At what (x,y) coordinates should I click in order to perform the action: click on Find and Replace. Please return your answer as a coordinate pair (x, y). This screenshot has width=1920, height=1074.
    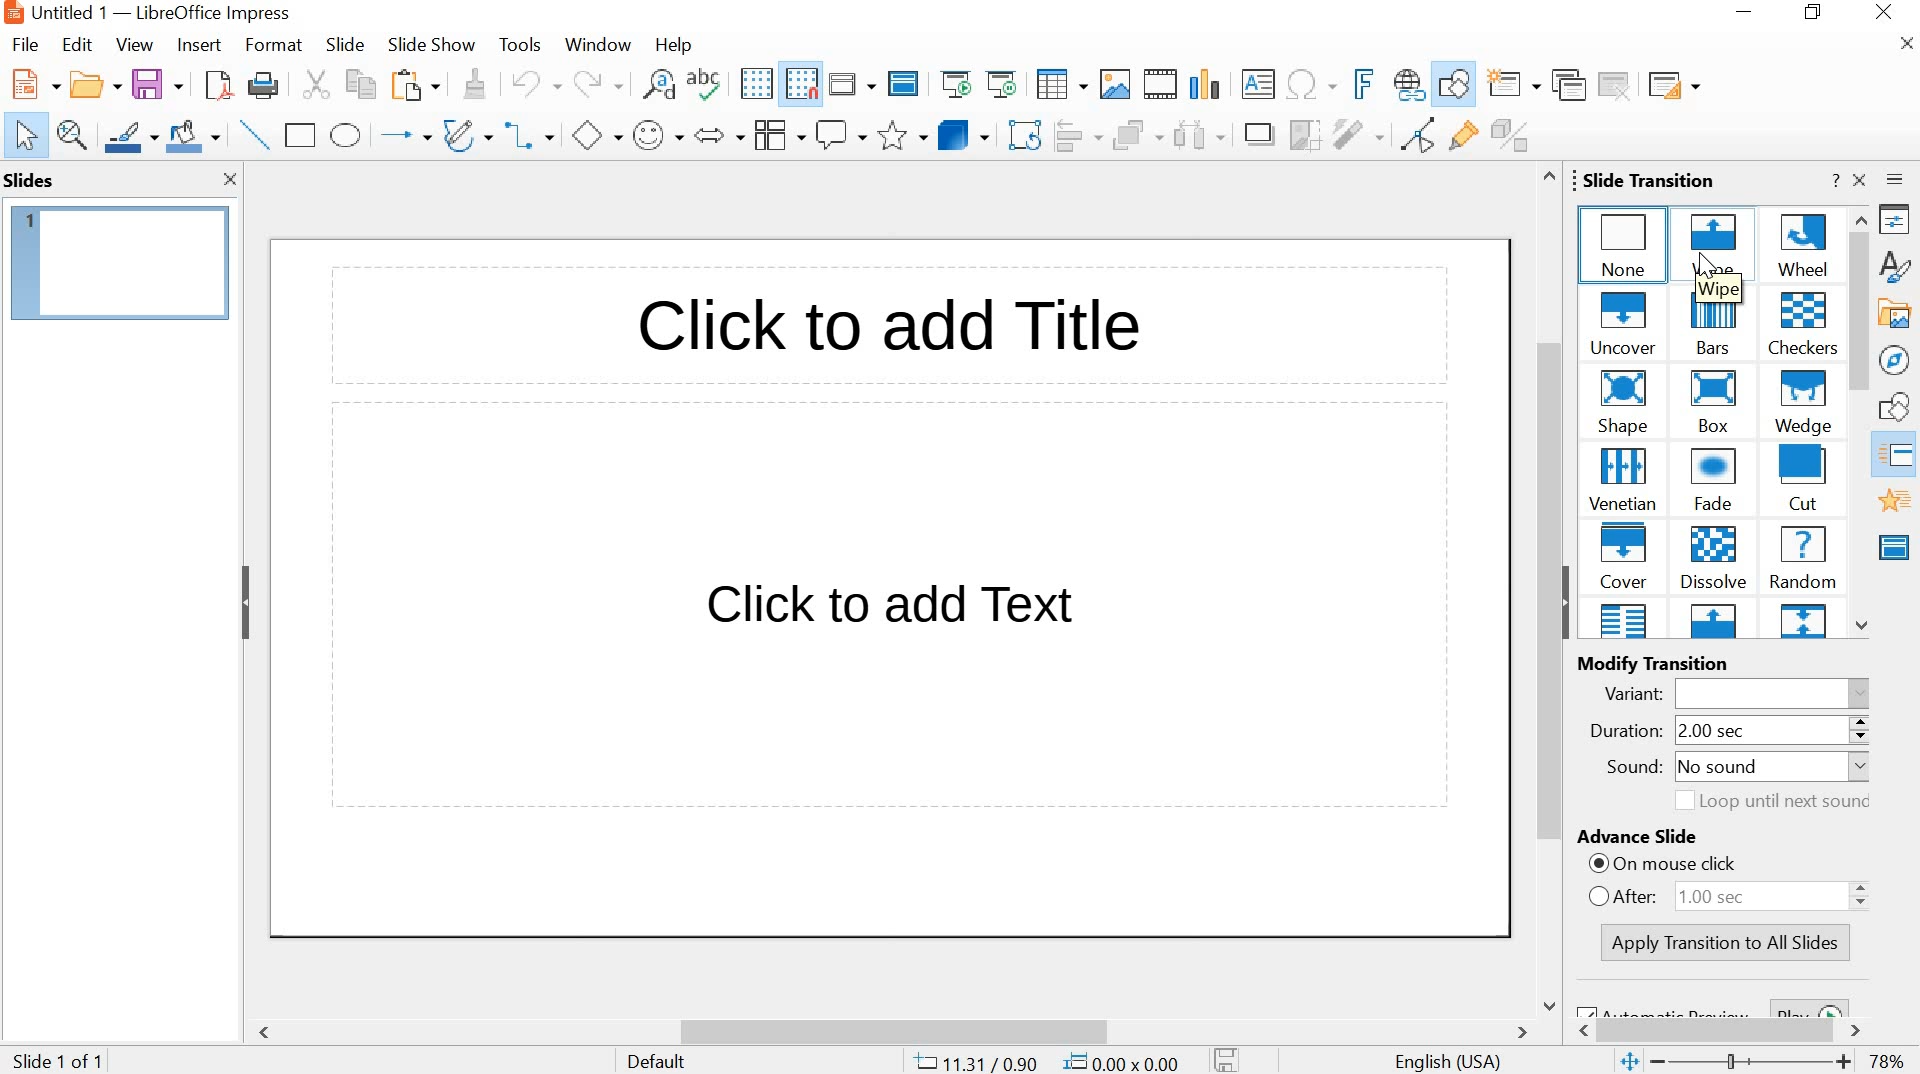
    Looking at the image, I should click on (660, 83).